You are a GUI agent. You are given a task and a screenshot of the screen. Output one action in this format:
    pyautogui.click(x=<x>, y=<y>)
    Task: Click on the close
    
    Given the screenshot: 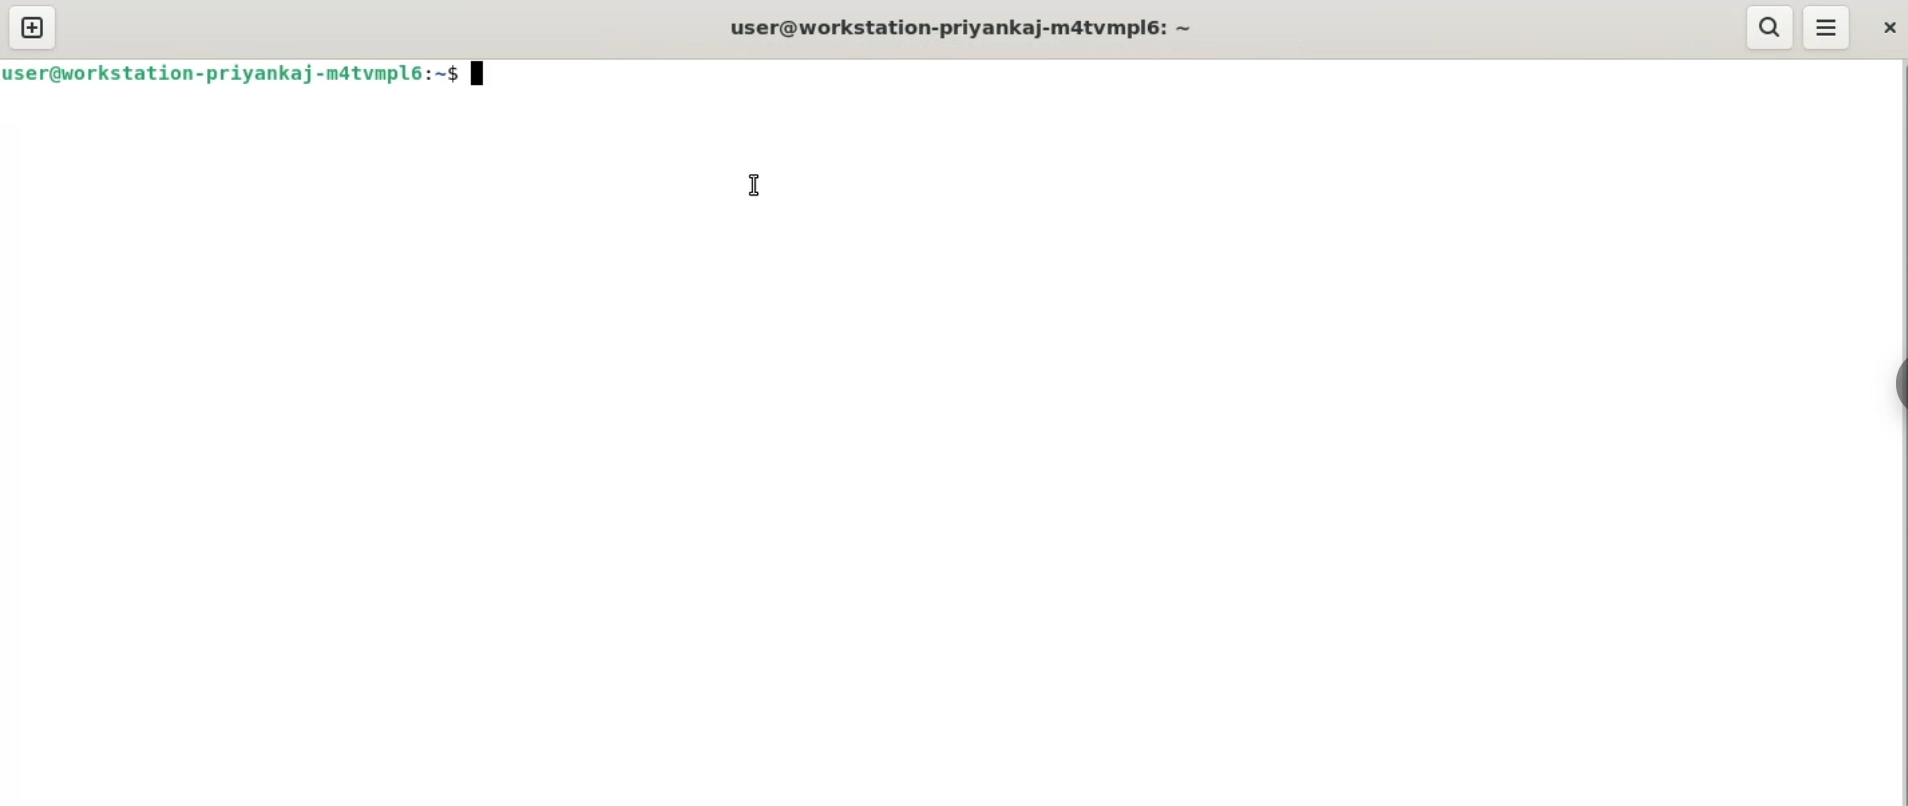 What is the action you would take?
    pyautogui.click(x=1892, y=30)
    